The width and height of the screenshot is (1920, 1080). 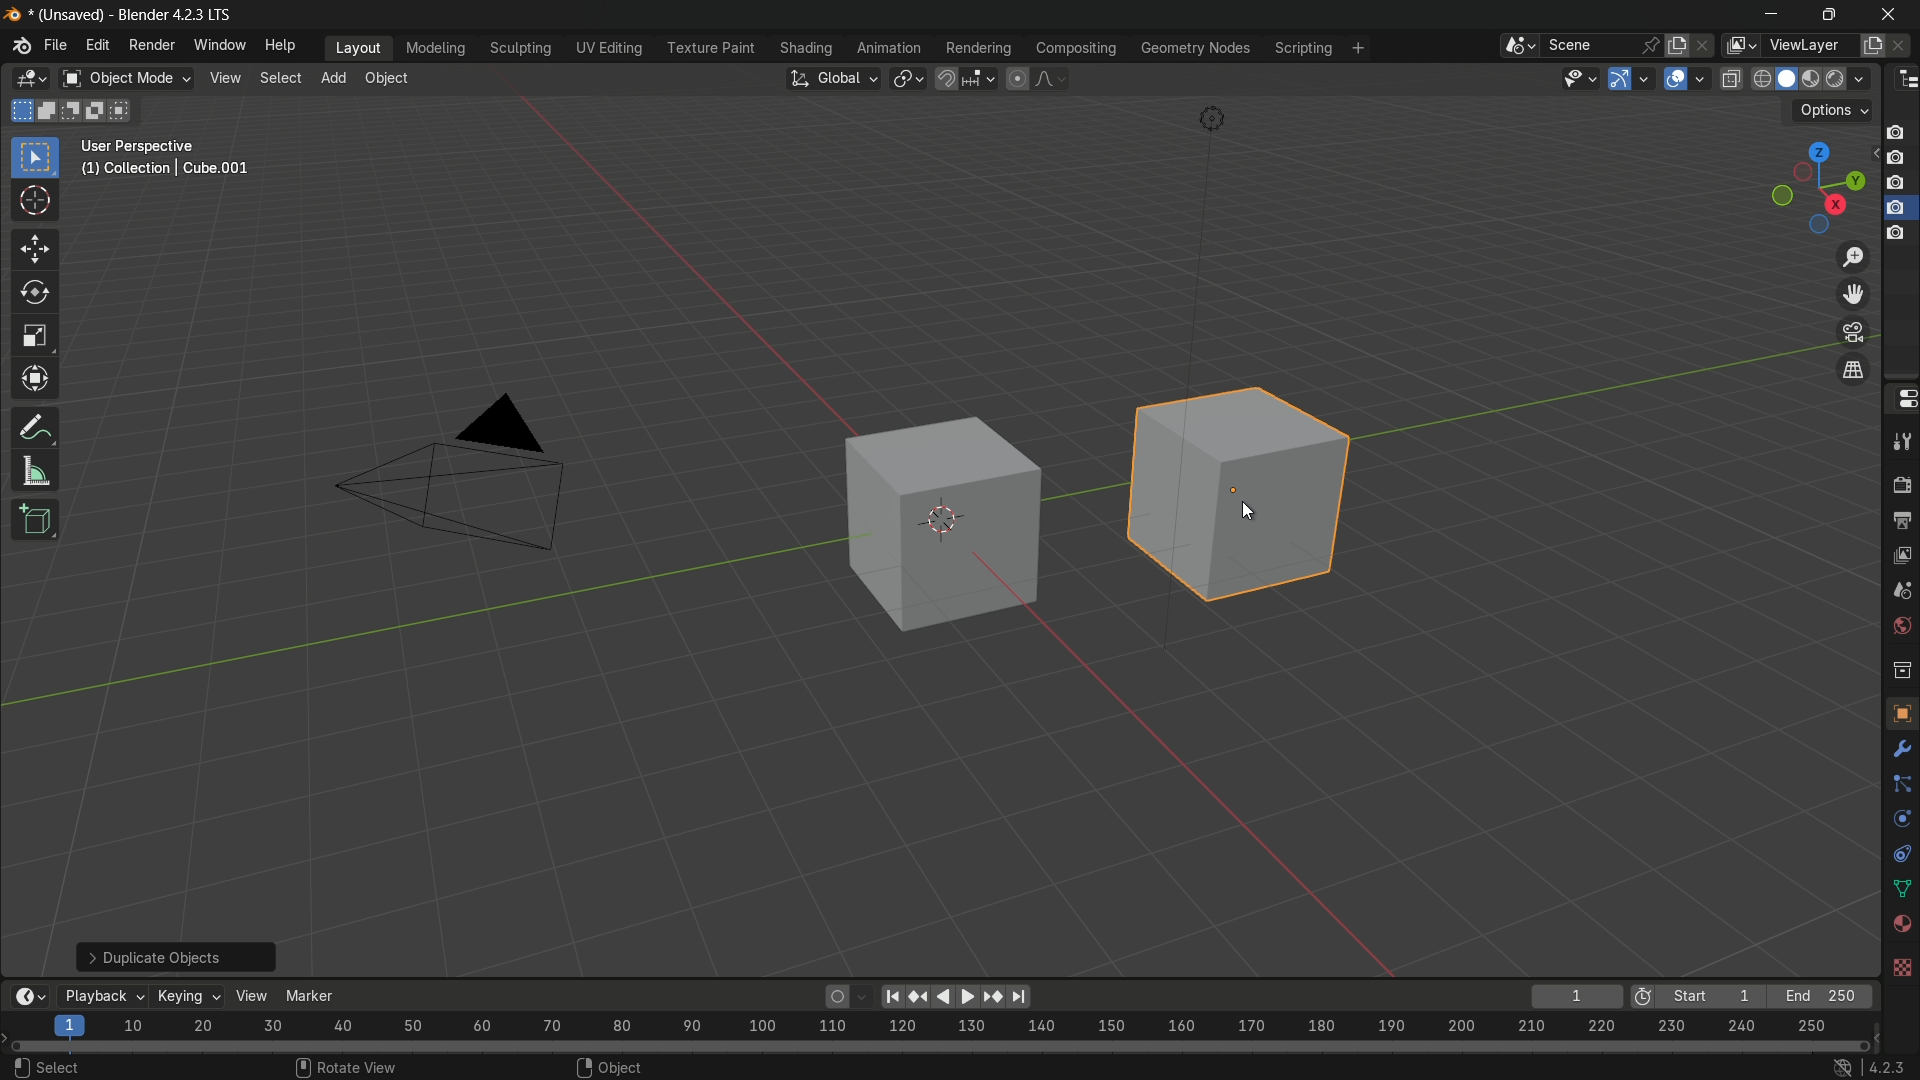 What do you see at coordinates (1901, 442) in the screenshot?
I see `tools` at bounding box center [1901, 442].